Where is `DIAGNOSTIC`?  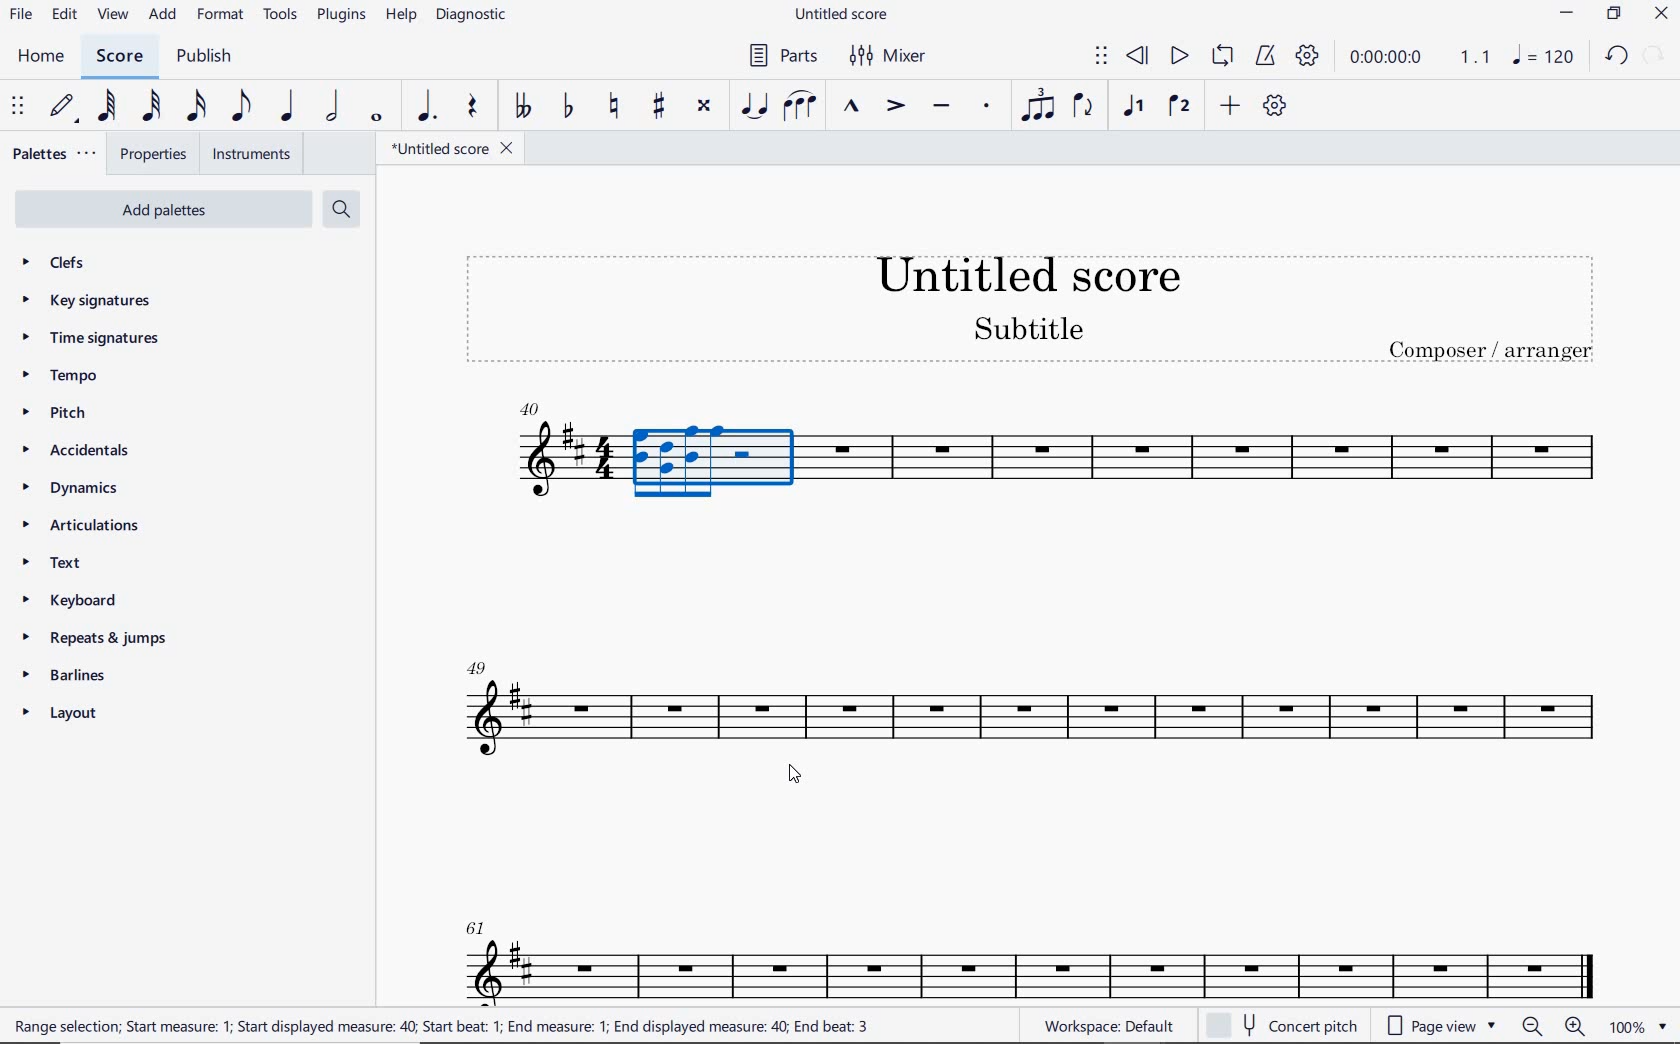
DIAGNOSTIC is located at coordinates (477, 16).